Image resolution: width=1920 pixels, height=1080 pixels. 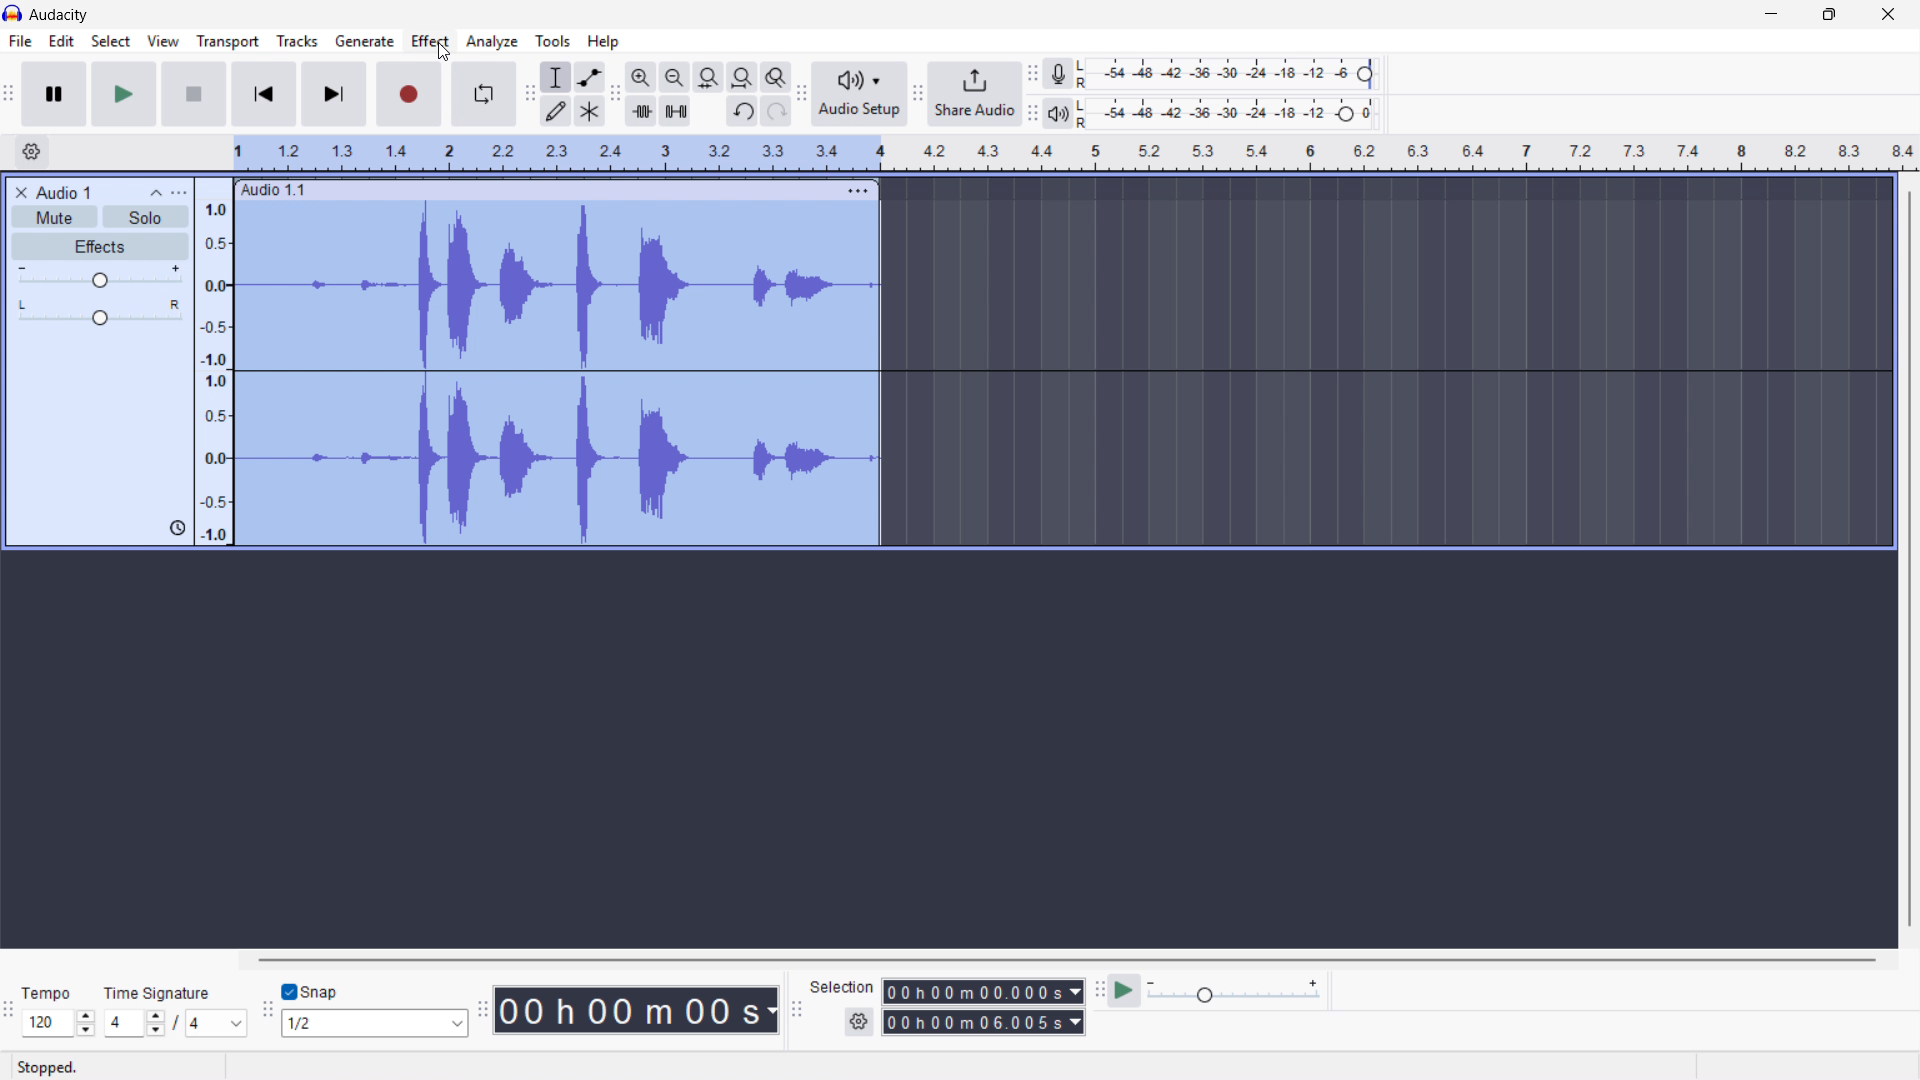 I want to click on Enable loop , so click(x=484, y=94).